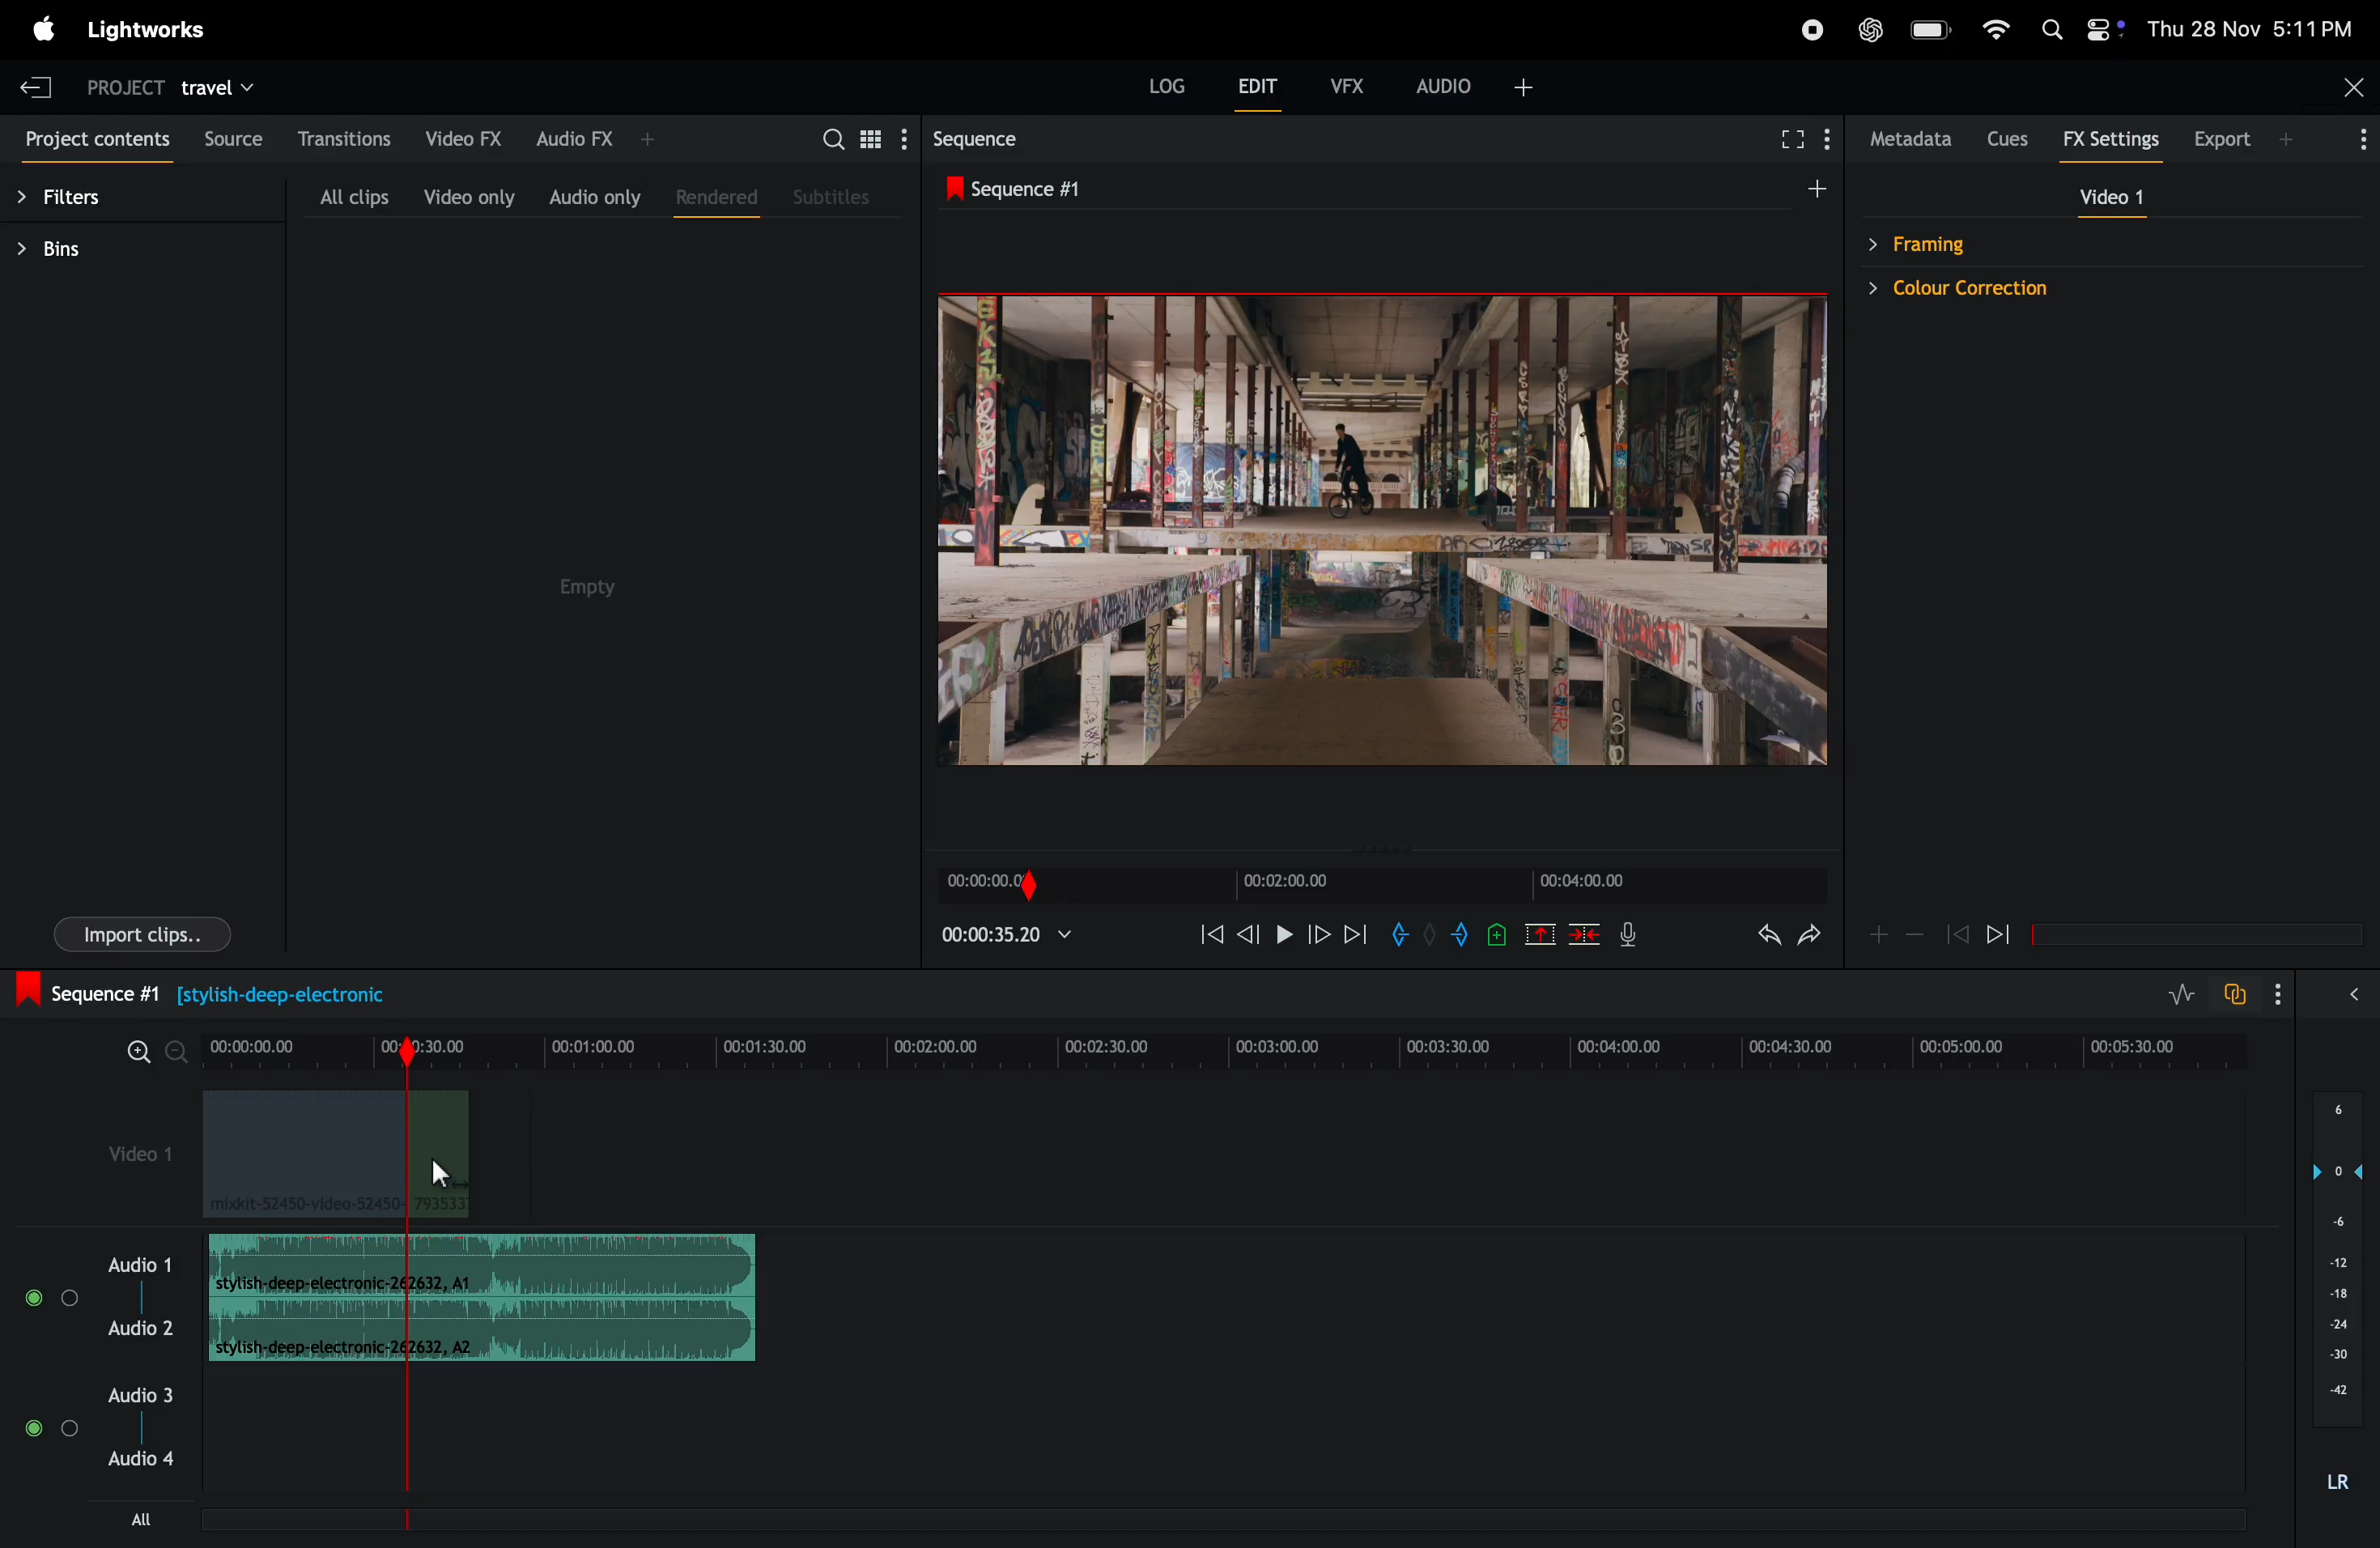  Describe the element at coordinates (1635, 937) in the screenshot. I see `mic` at that location.